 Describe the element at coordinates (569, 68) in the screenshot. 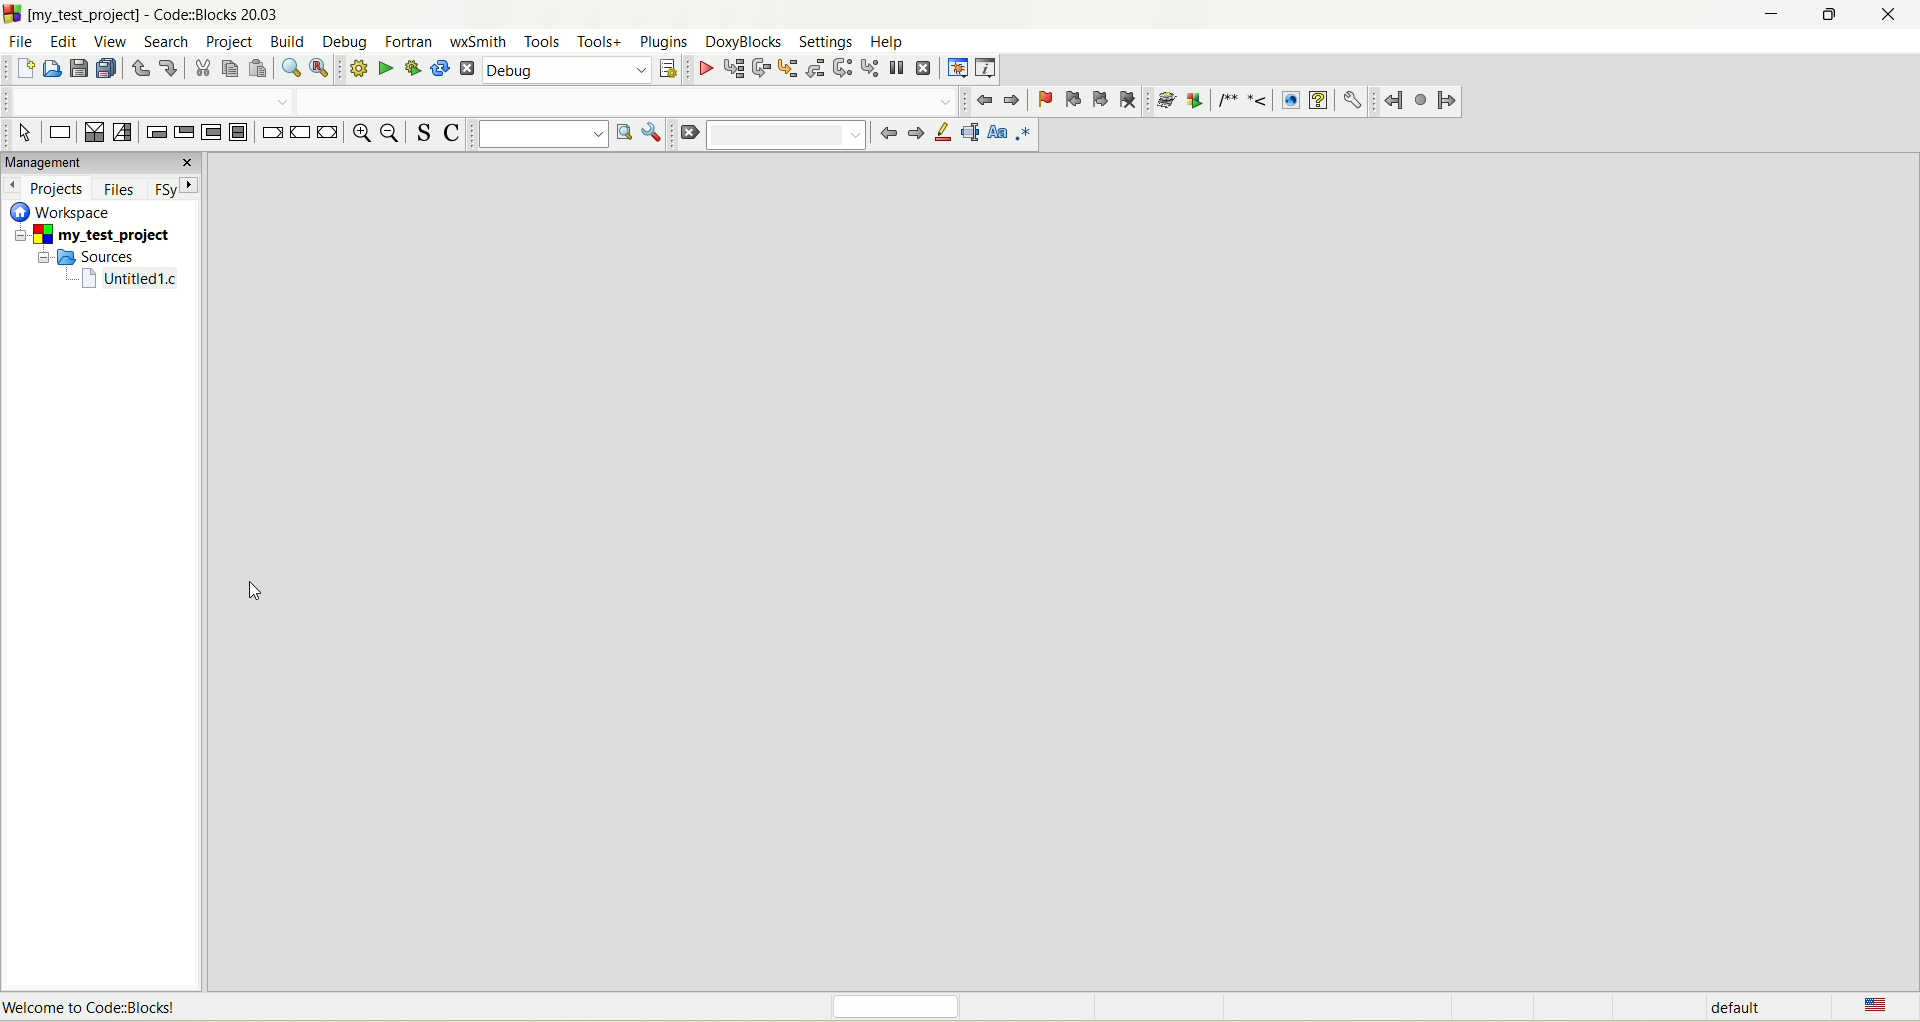

I see `debug` at that location.